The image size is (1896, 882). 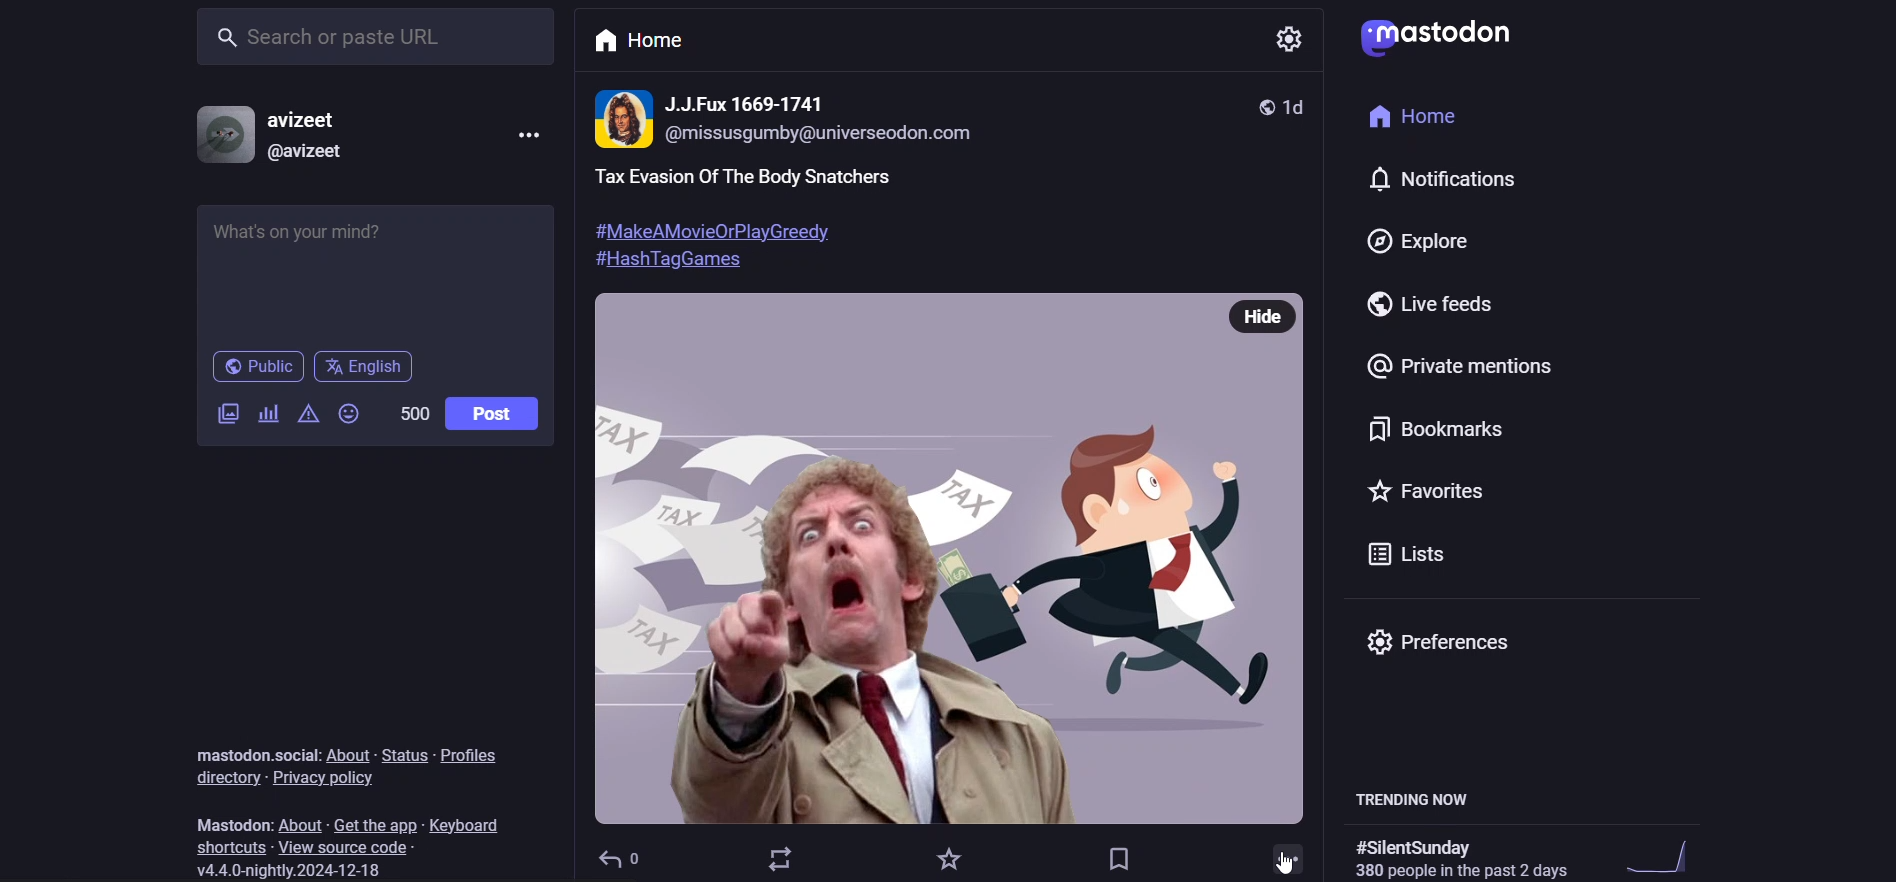 What do you see at coordinates (1287, 857) in the screenshot?
I see `more` at bounding box center [1287, 857].